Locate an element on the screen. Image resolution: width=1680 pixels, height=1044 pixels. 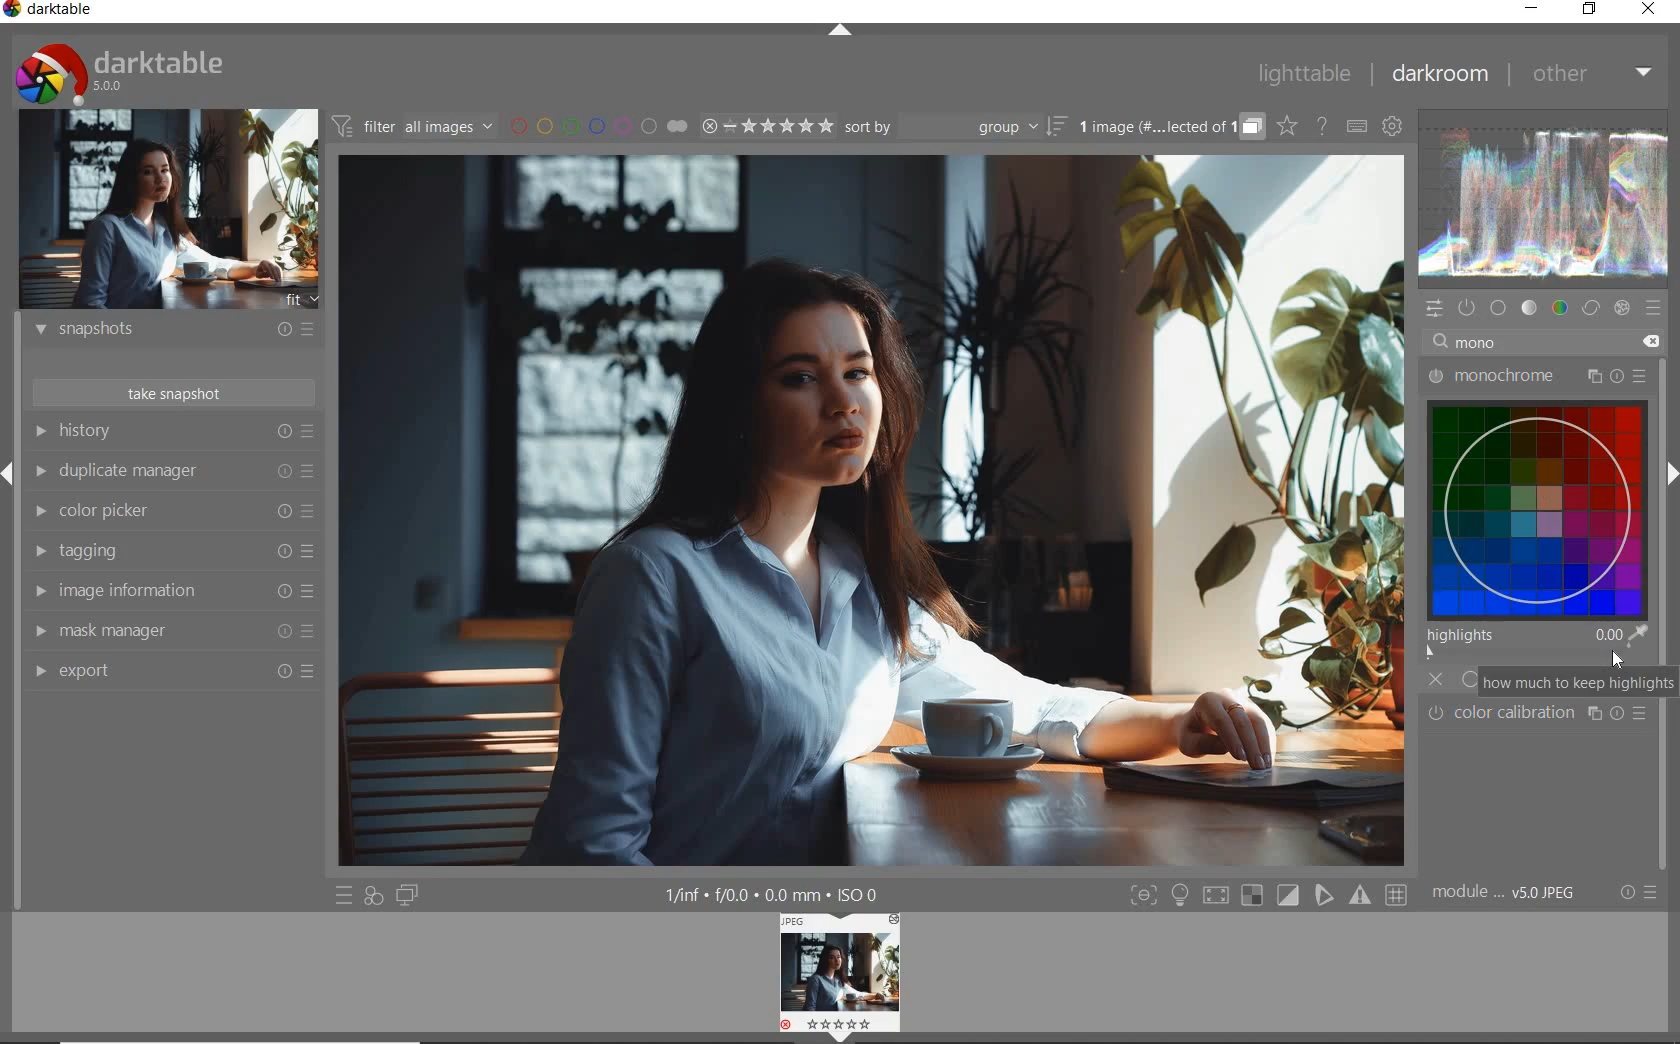
history is located at coordinates (172, 430).